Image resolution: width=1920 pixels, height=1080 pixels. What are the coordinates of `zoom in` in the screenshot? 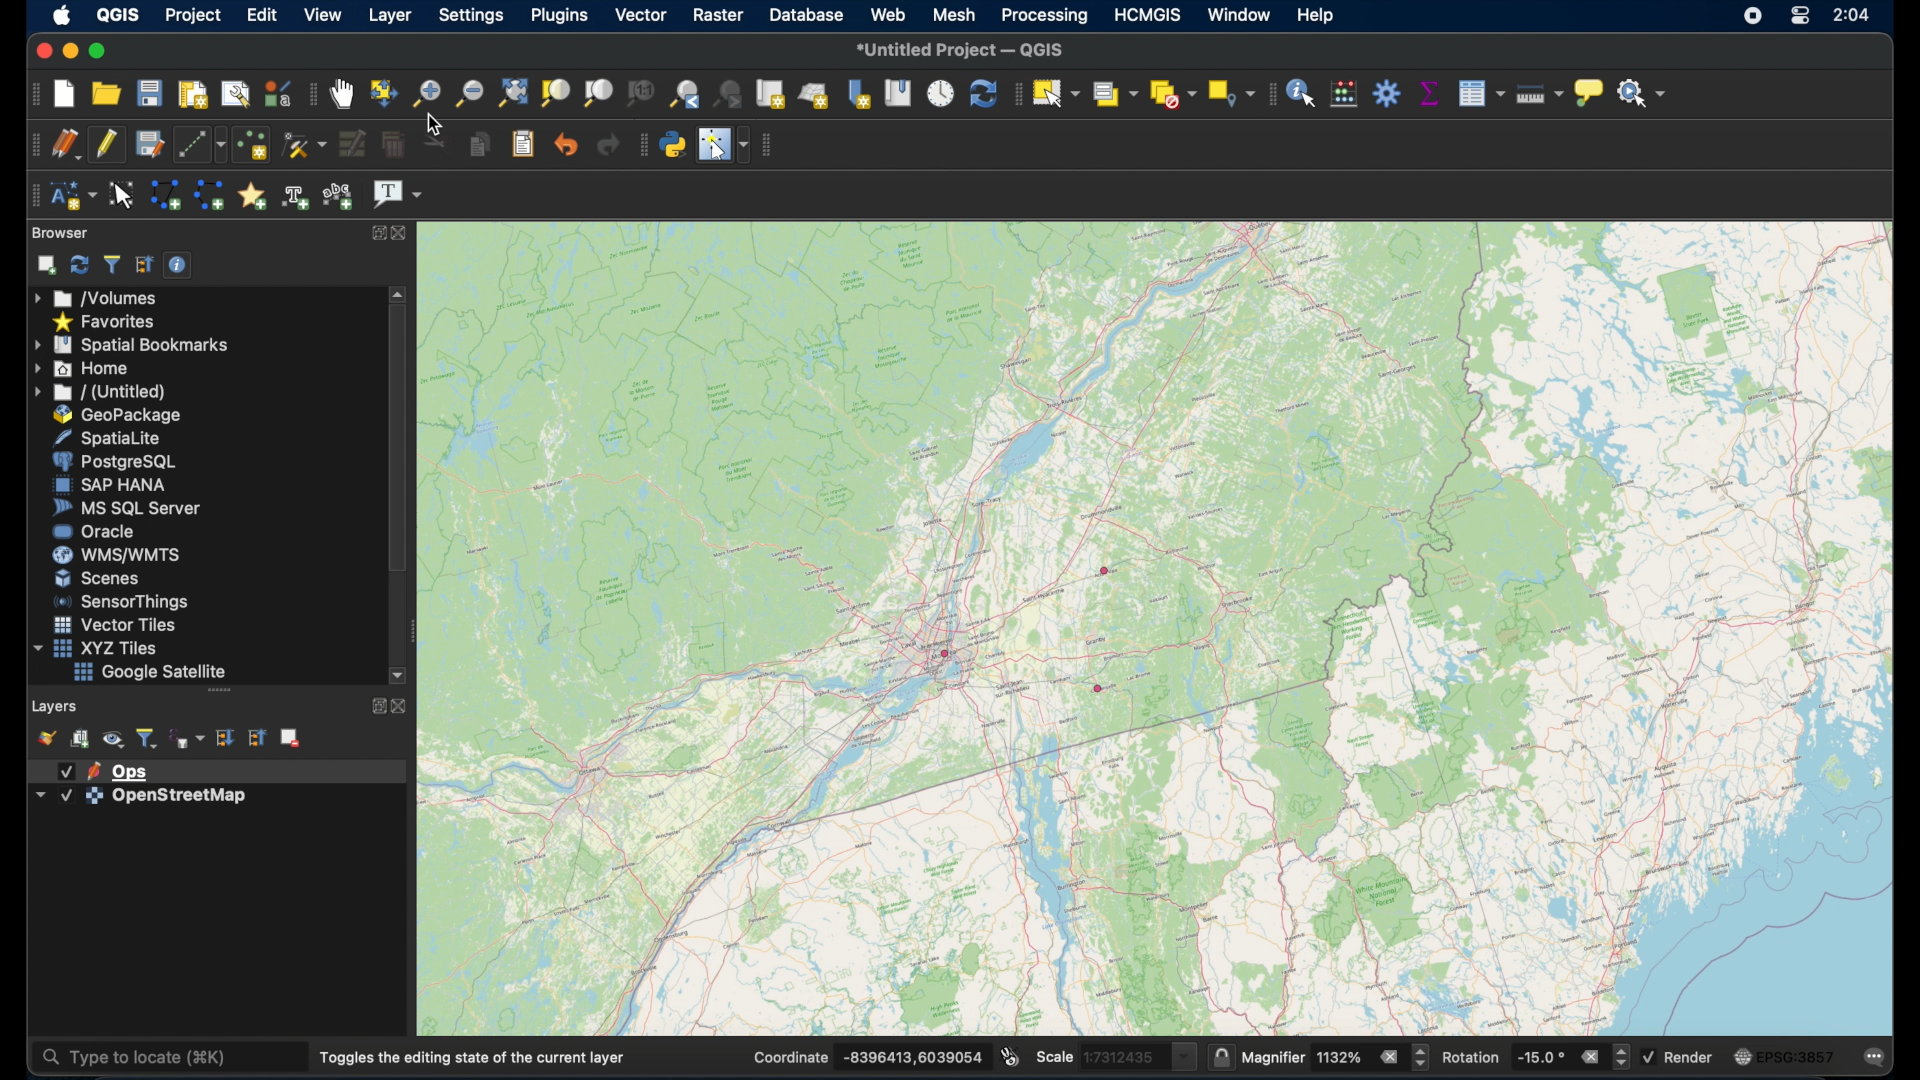 It's located at (424, 94).